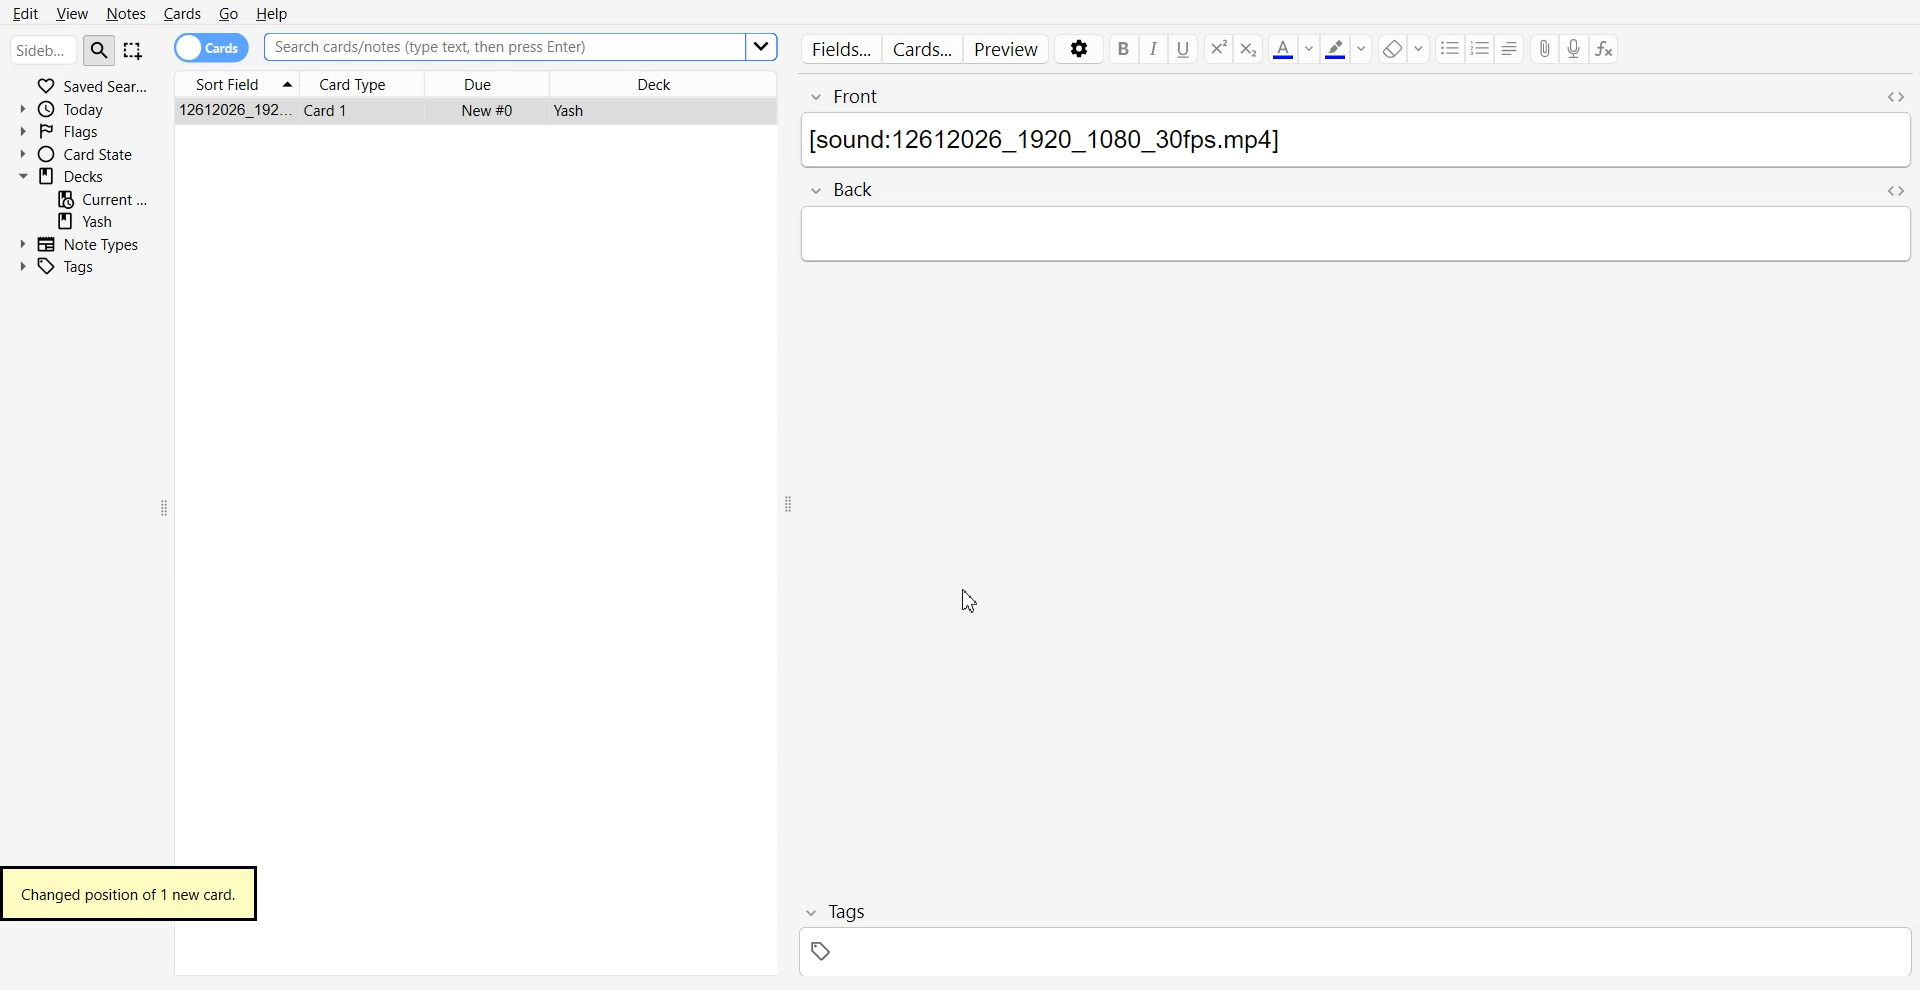 The width and height of the screenshot is (1920, 990). Describe the element at coordinates (1482, 48) in the screenshot. I see `Ordered list` at that location.